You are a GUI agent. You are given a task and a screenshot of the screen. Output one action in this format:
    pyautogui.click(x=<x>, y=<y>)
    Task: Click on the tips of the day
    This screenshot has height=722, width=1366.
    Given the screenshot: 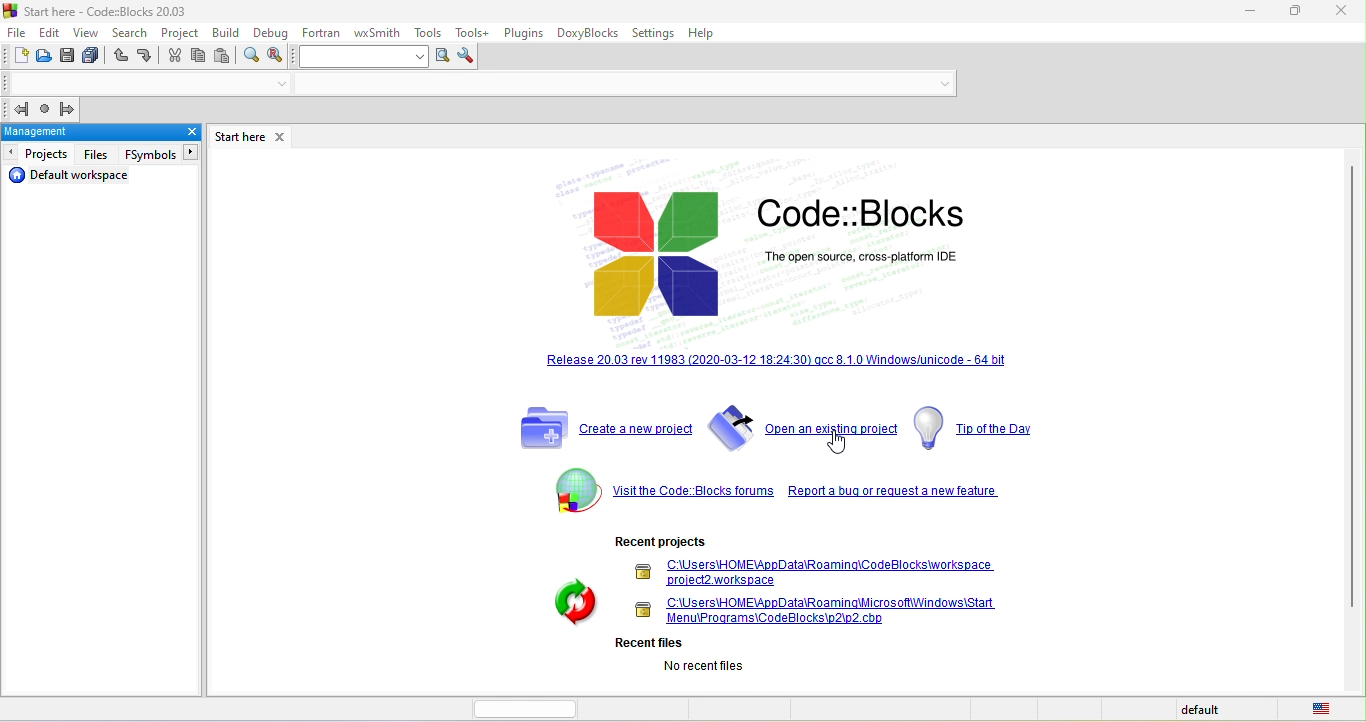 What is the action you would take?
    pyautogui.click(x=981, y=429)
    